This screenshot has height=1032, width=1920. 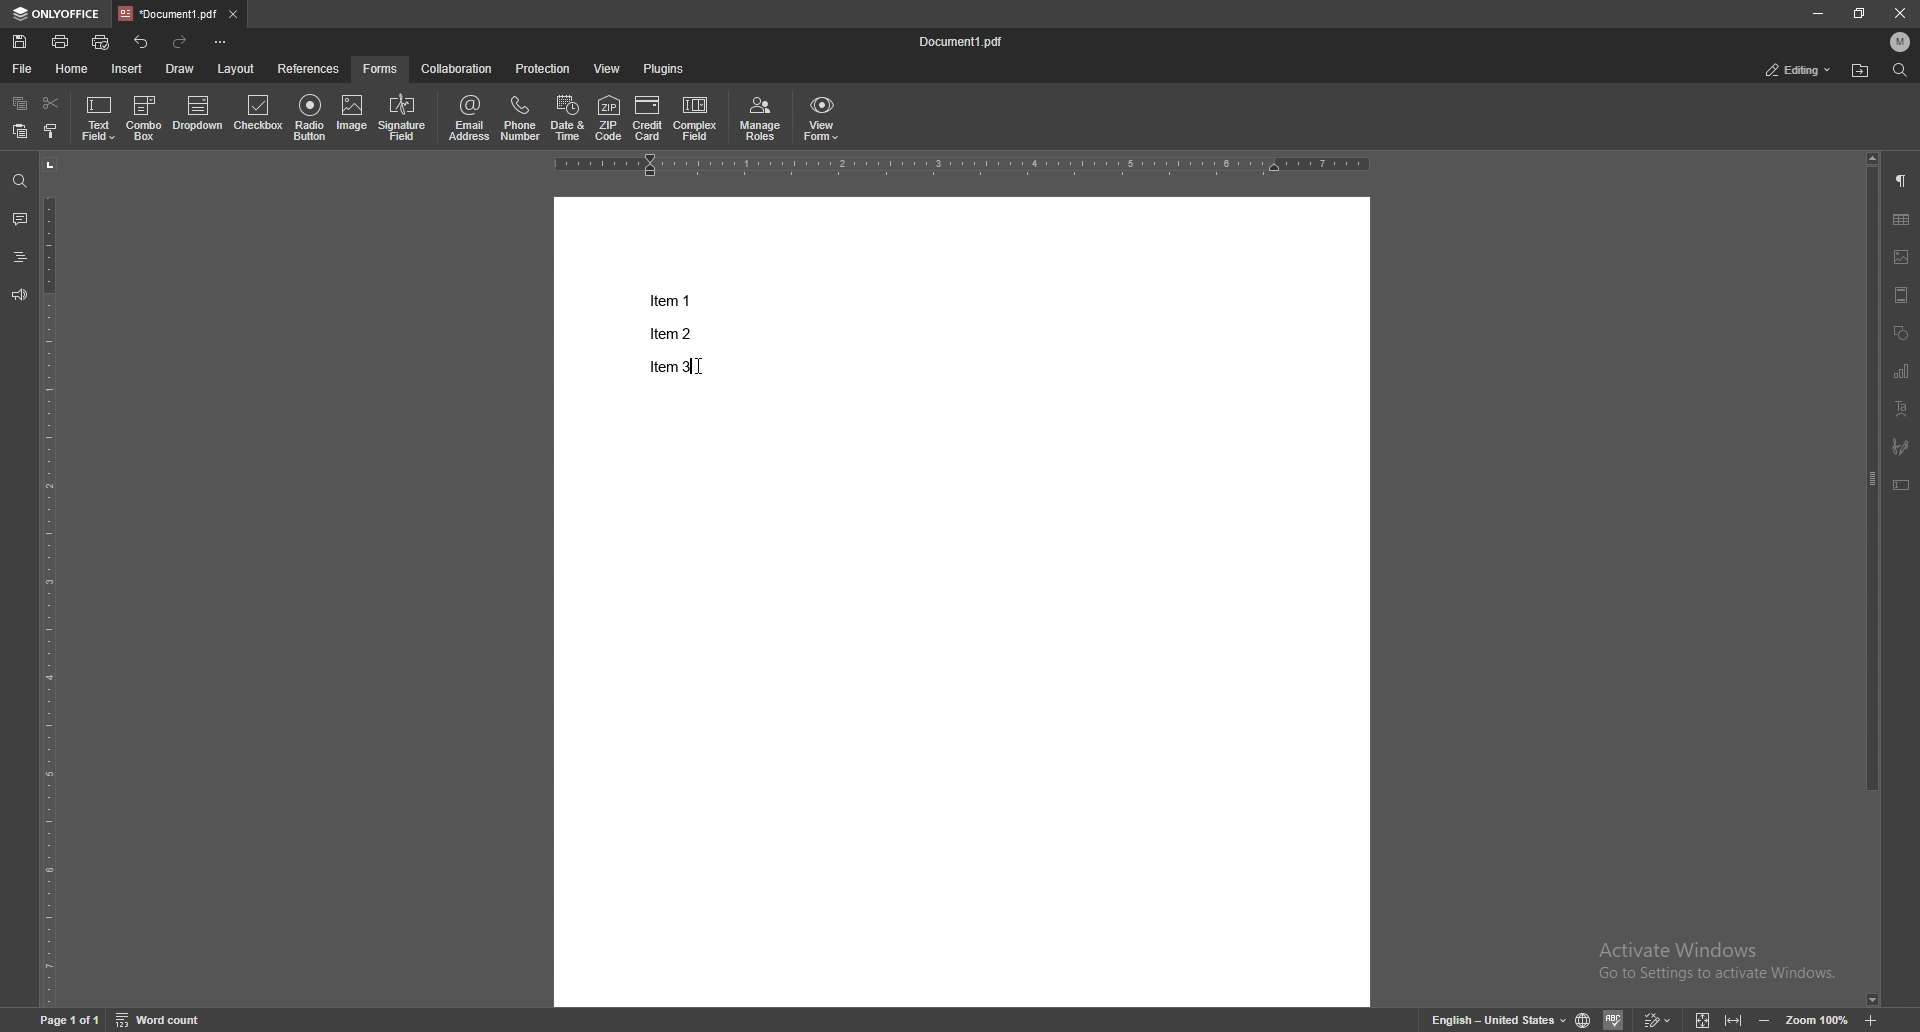 What do you see at coordinates (1766, 1017) in the screenshot?
I see `zoom out` at bounding box center [1766, 1017].